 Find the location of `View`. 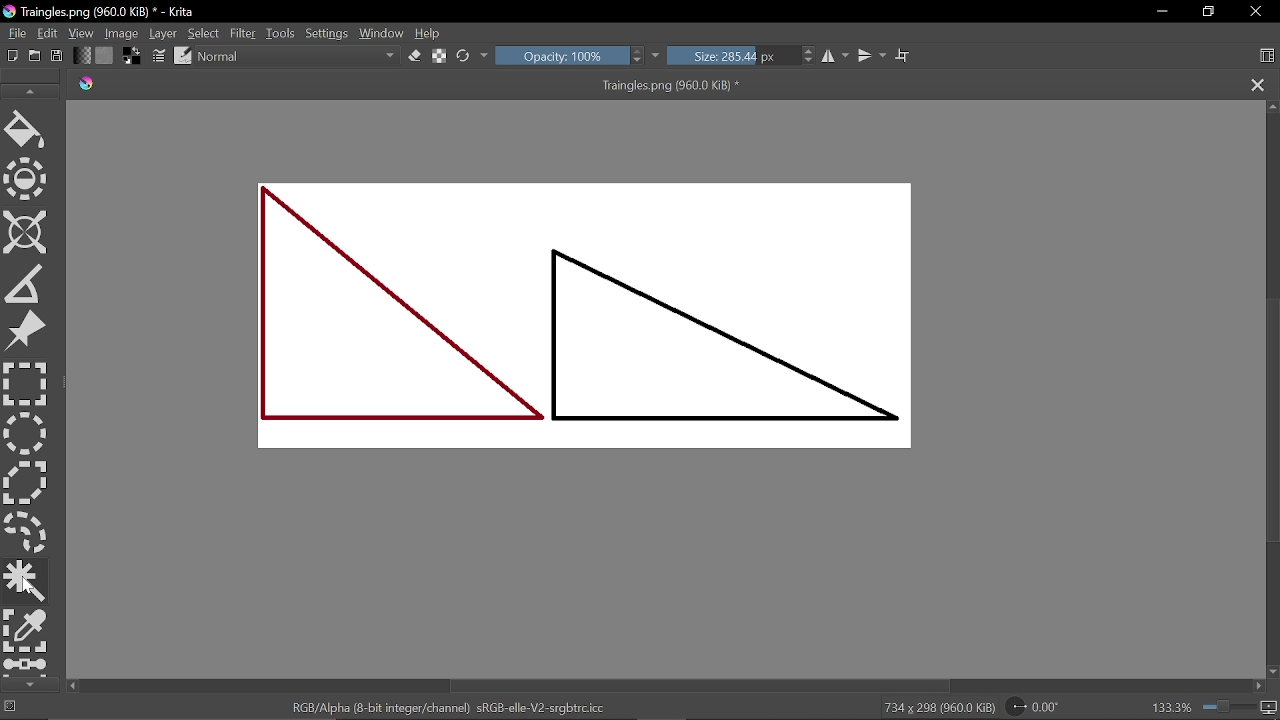

View is located at coordinates (82, 33).